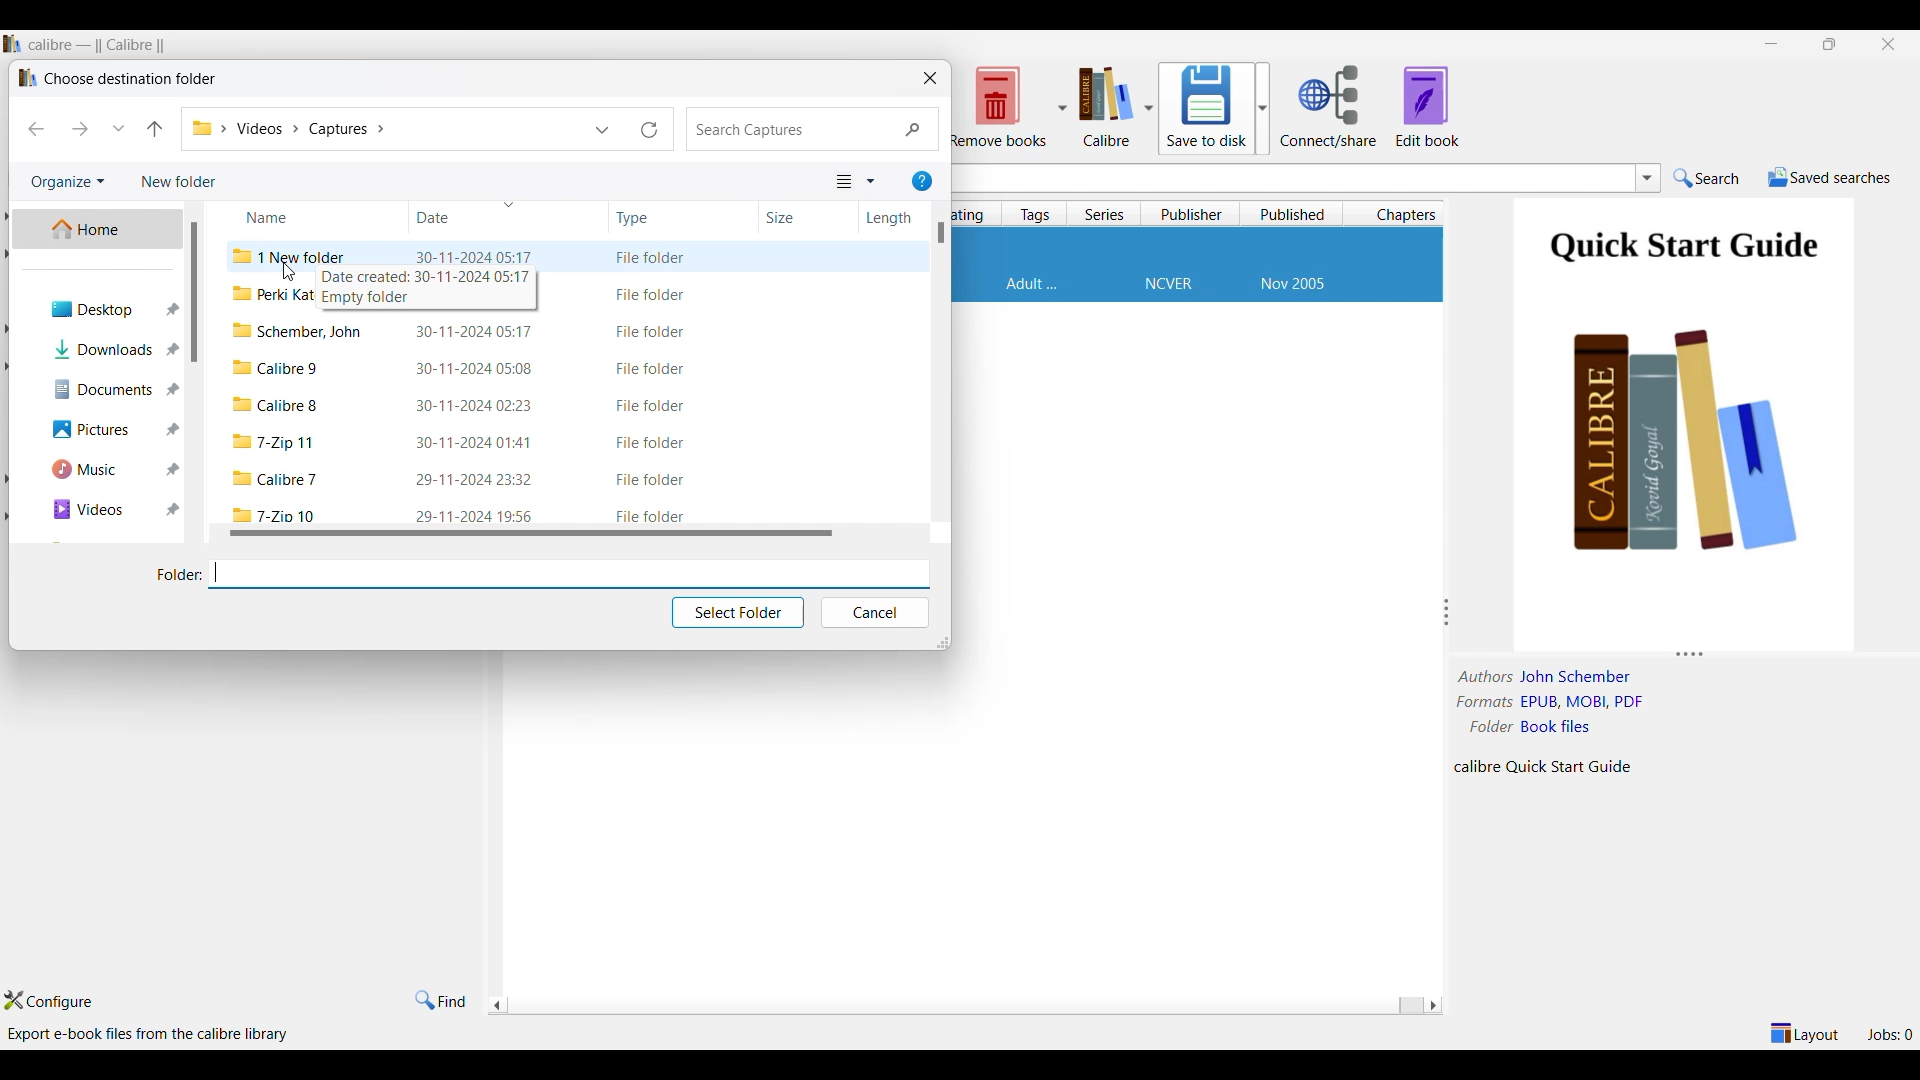 This screenshot has width=1920, height=1080. What do you see at coordinates (12, 43) in the screenshot?
I see `Software logo` at bounding box center [12, 43].